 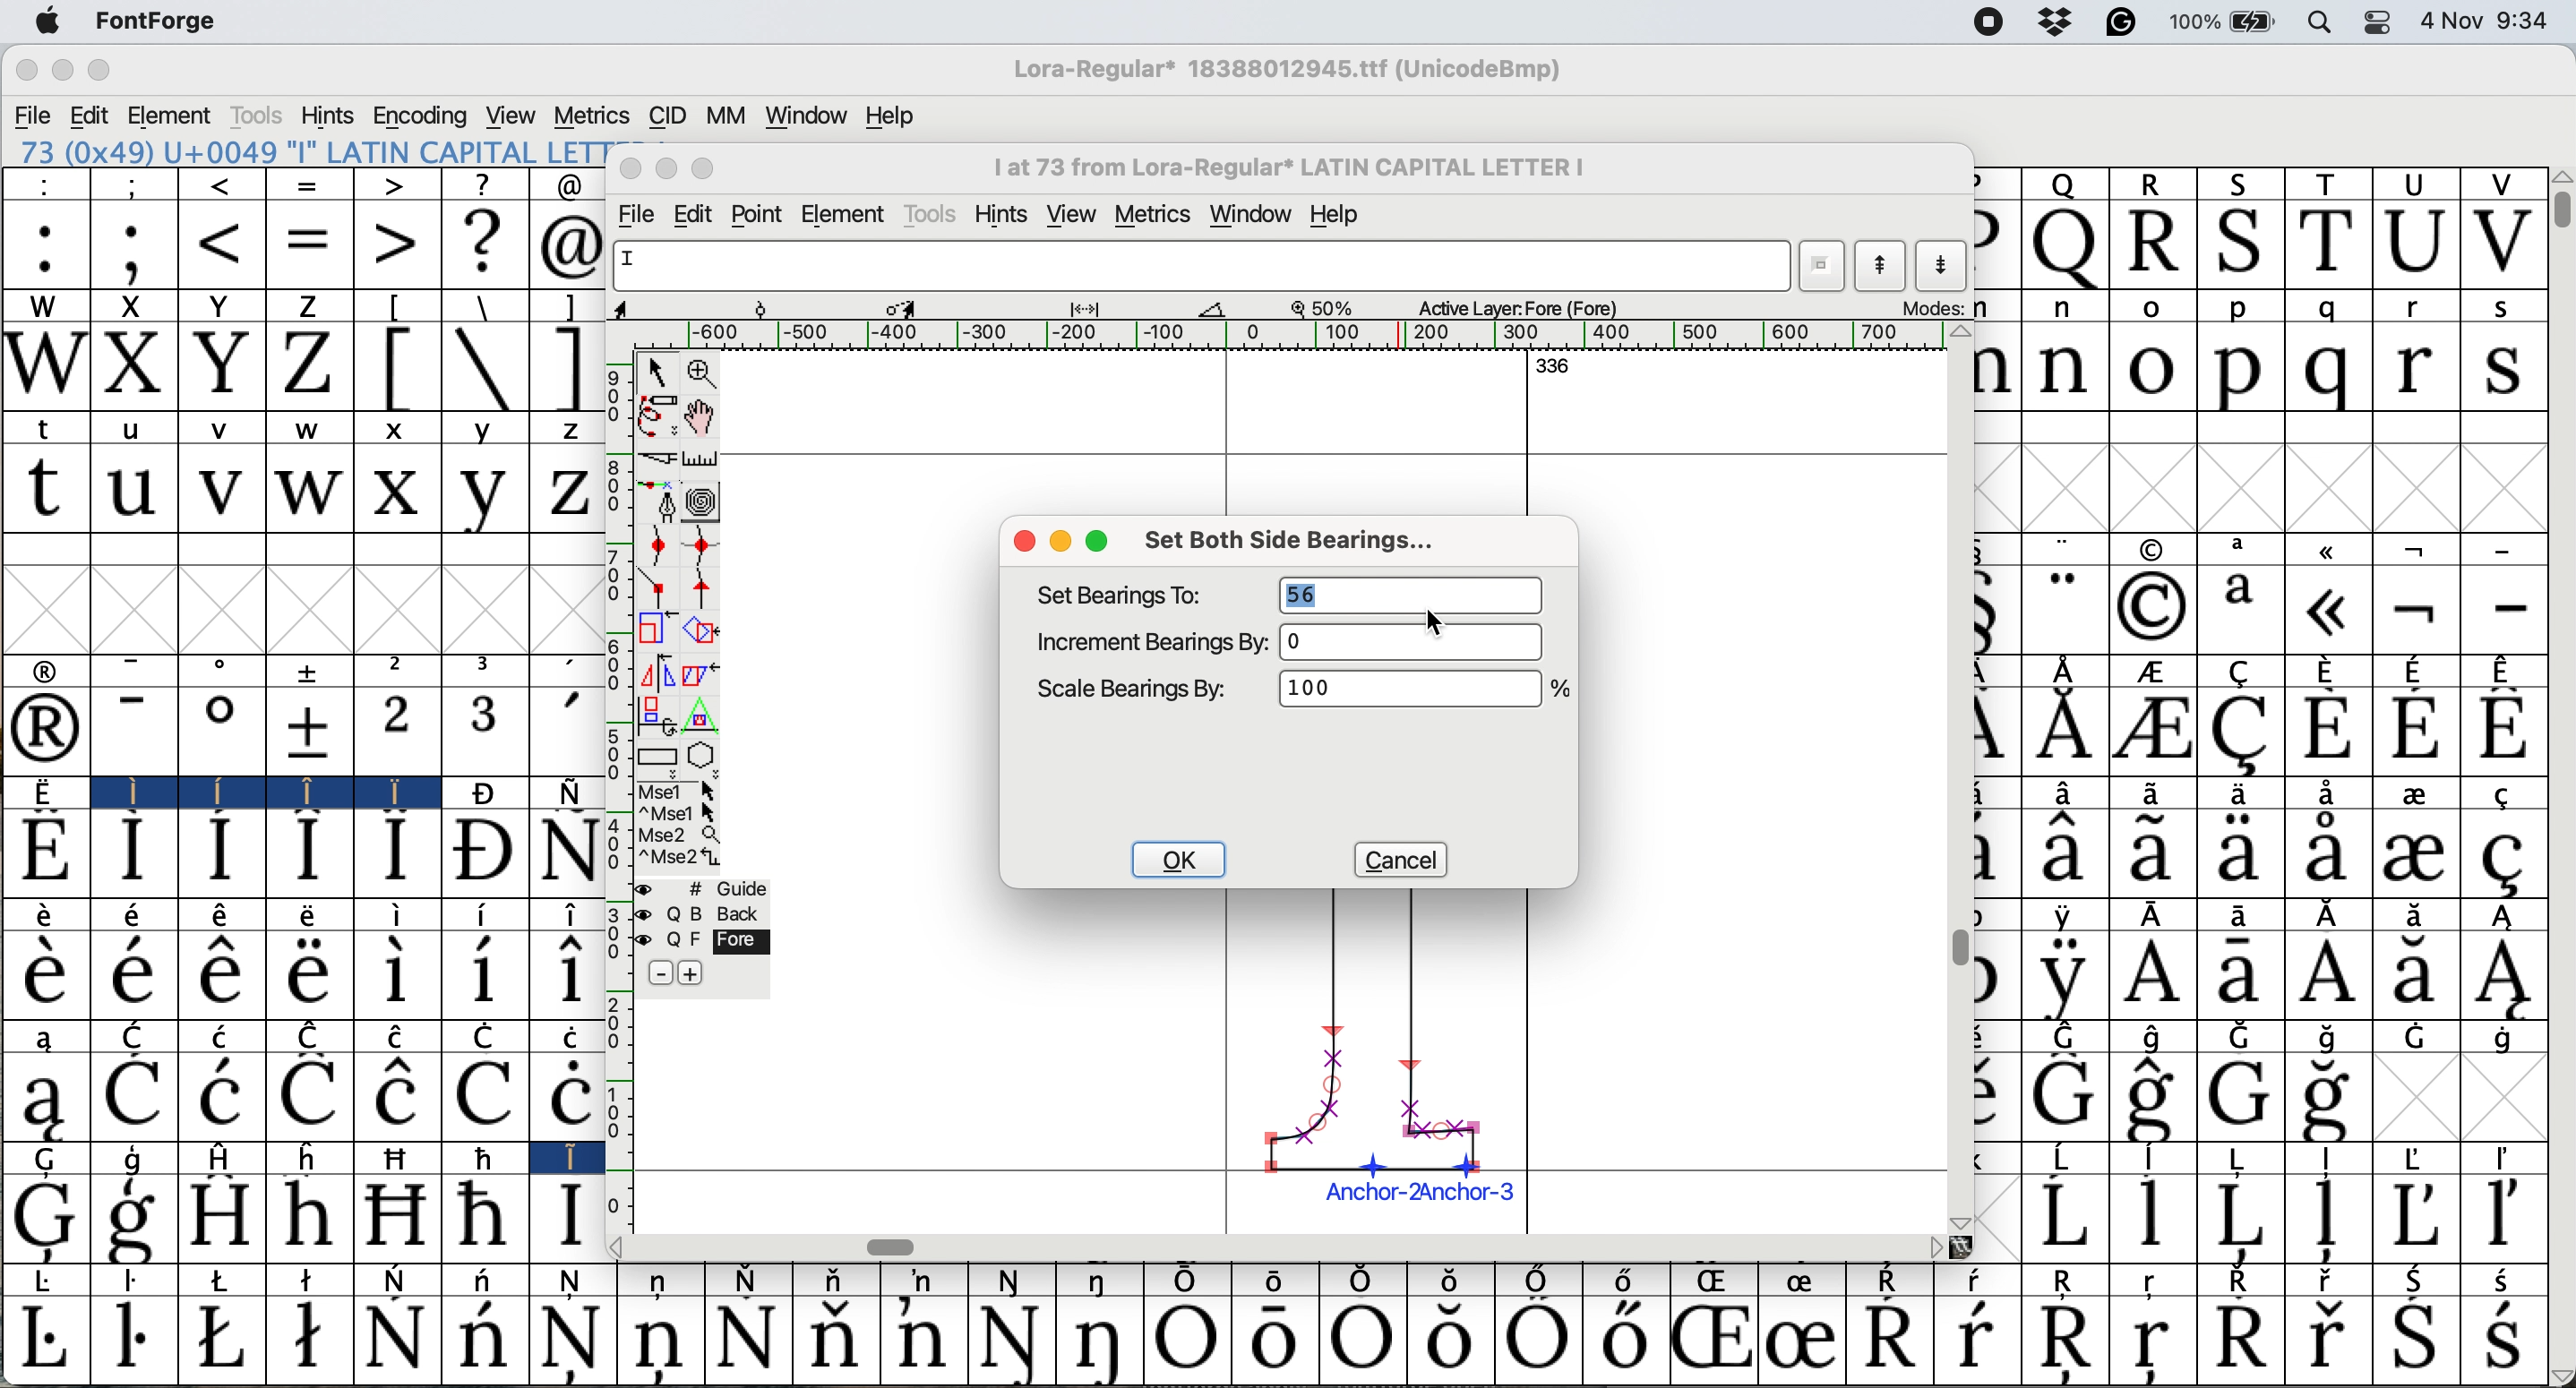 I want to click on Symbol, so click(x=46, y=731).